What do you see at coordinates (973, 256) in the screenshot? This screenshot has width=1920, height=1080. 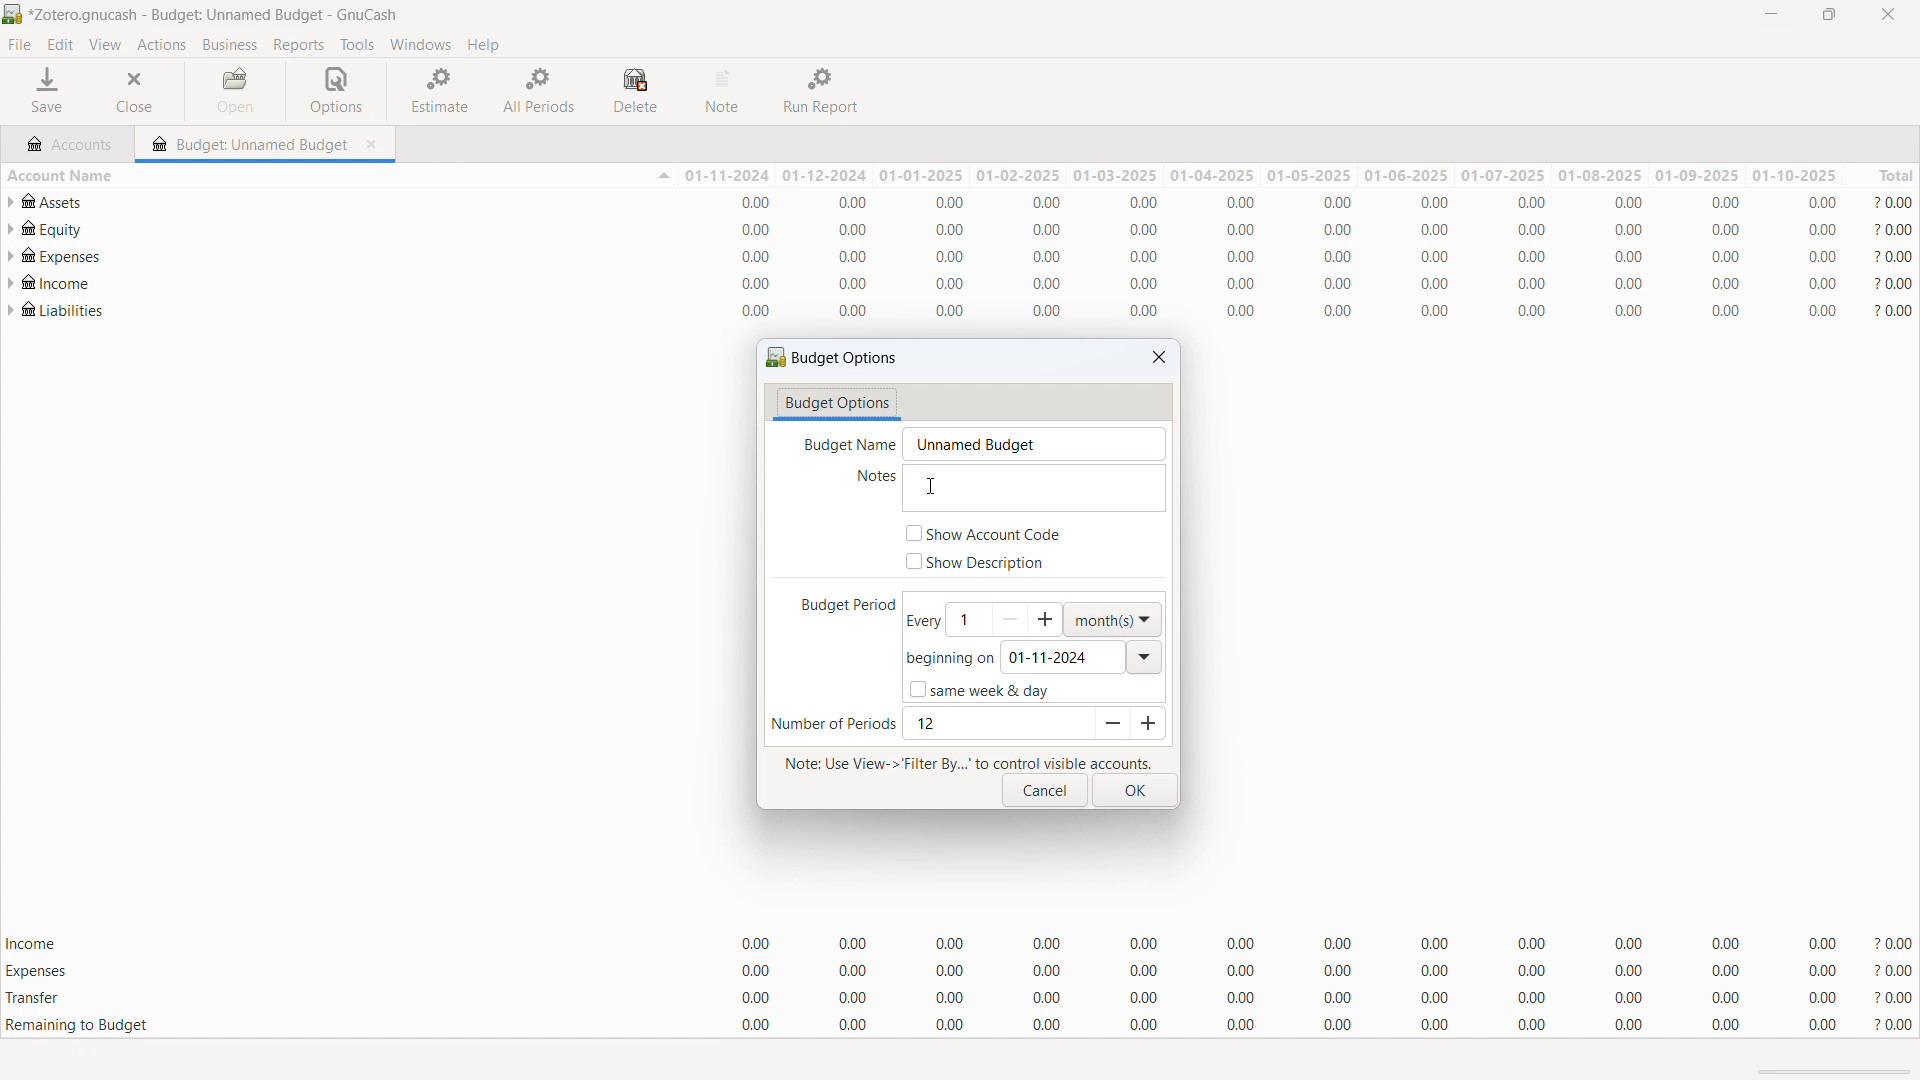 I see `account statement for "Expenses"` at bounding box center [973, 256].